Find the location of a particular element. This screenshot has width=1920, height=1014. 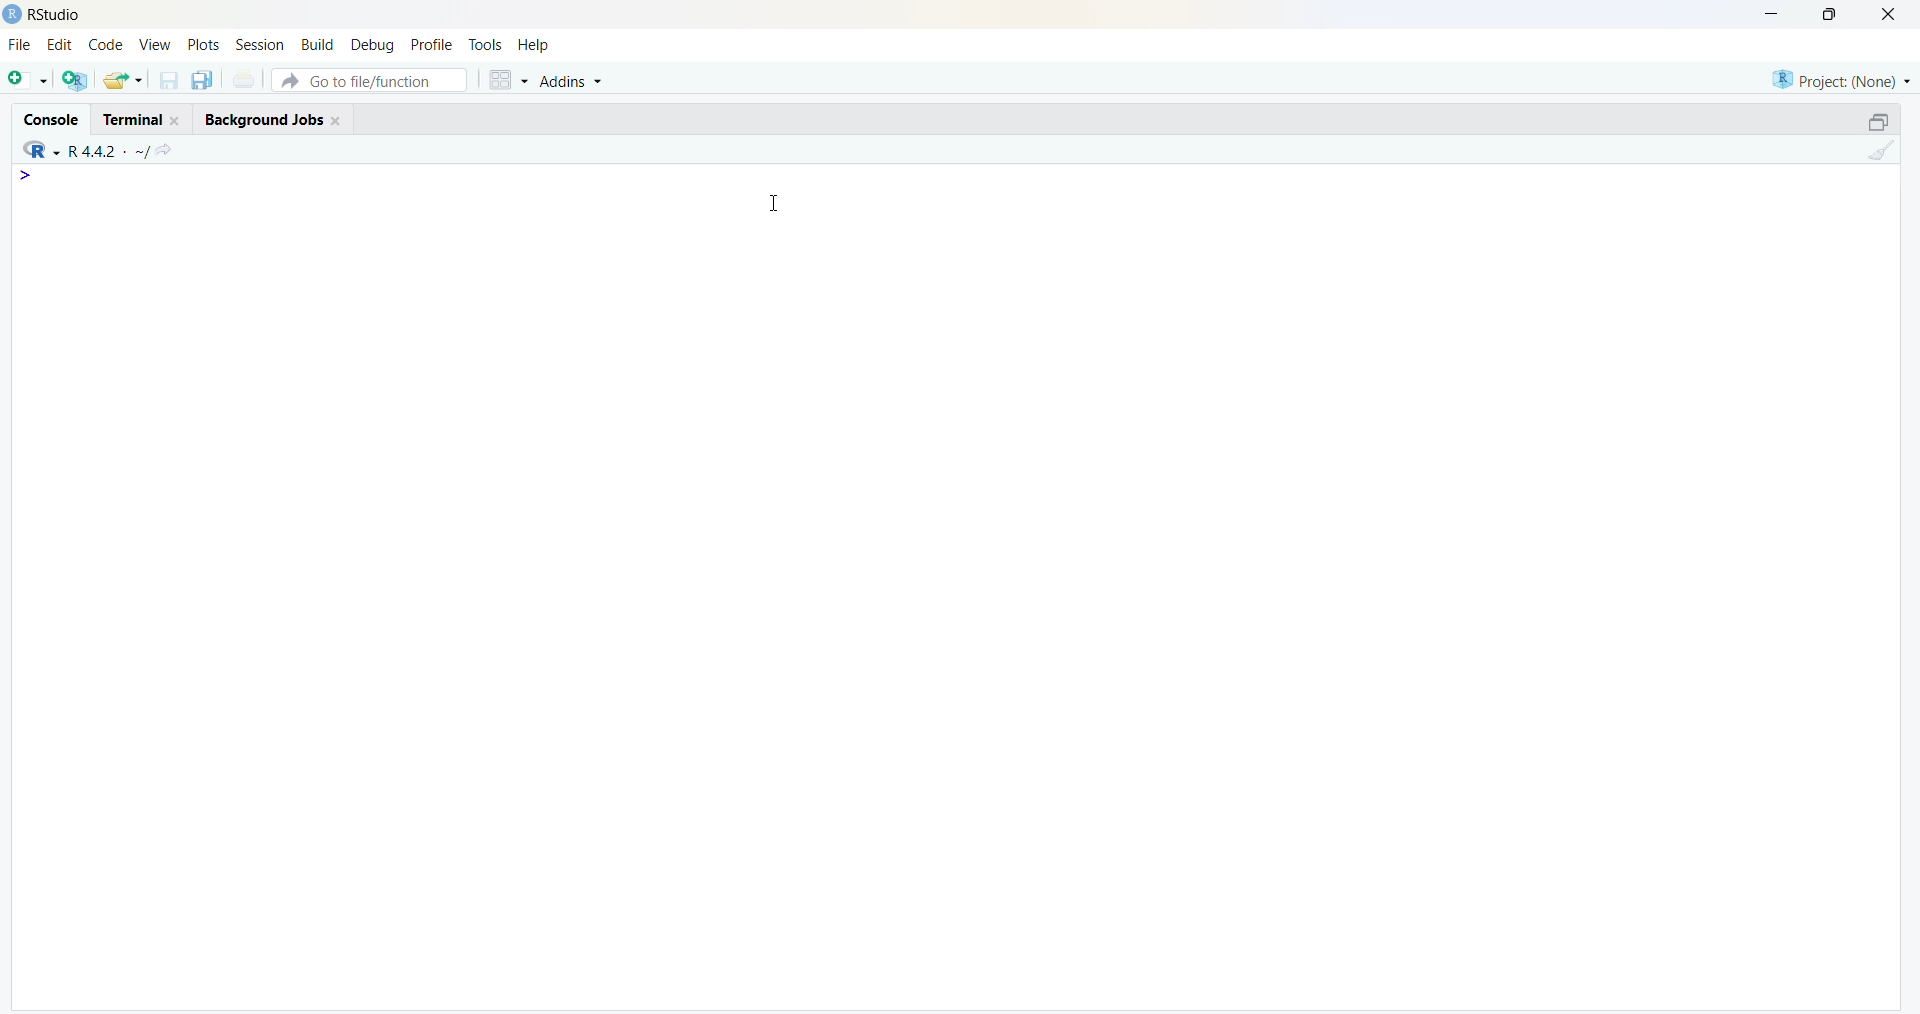

session is located at coordinates (260, 44).